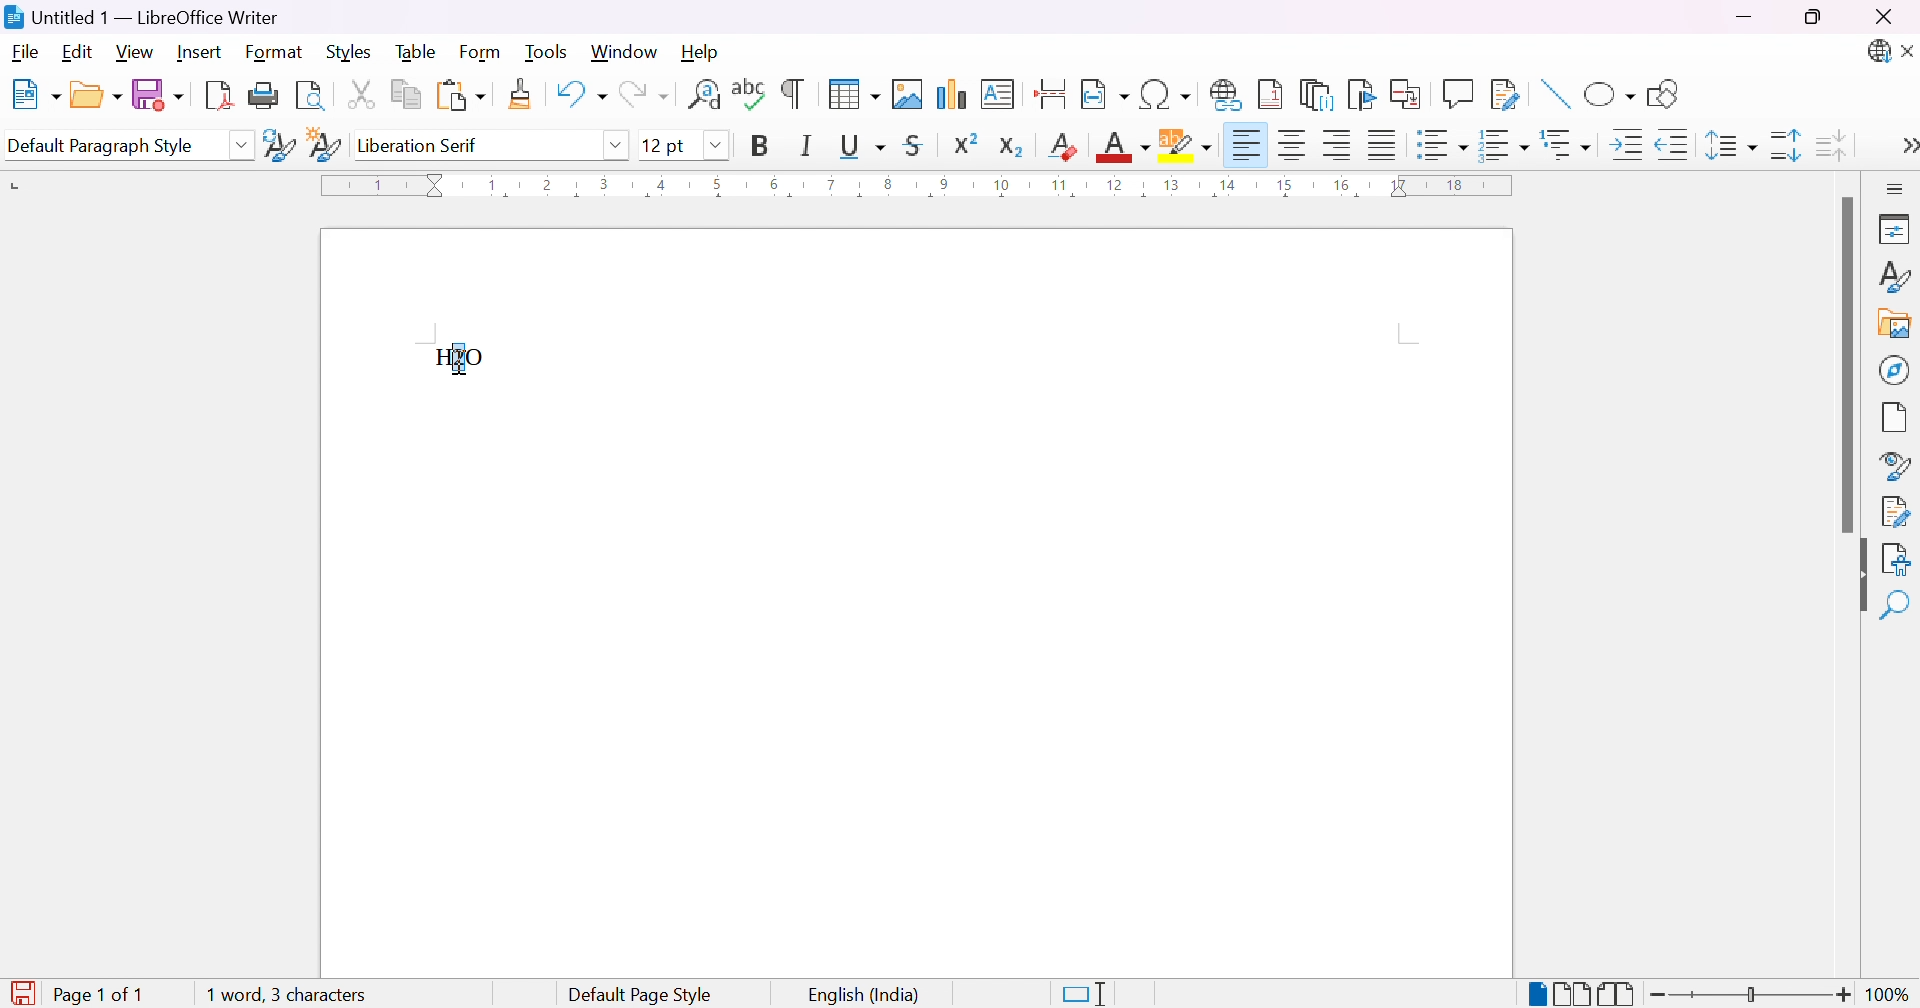  What do you see at coordinates (550, 53) in the screenshot?
I see `Tools` at bounding box center [550, 53].